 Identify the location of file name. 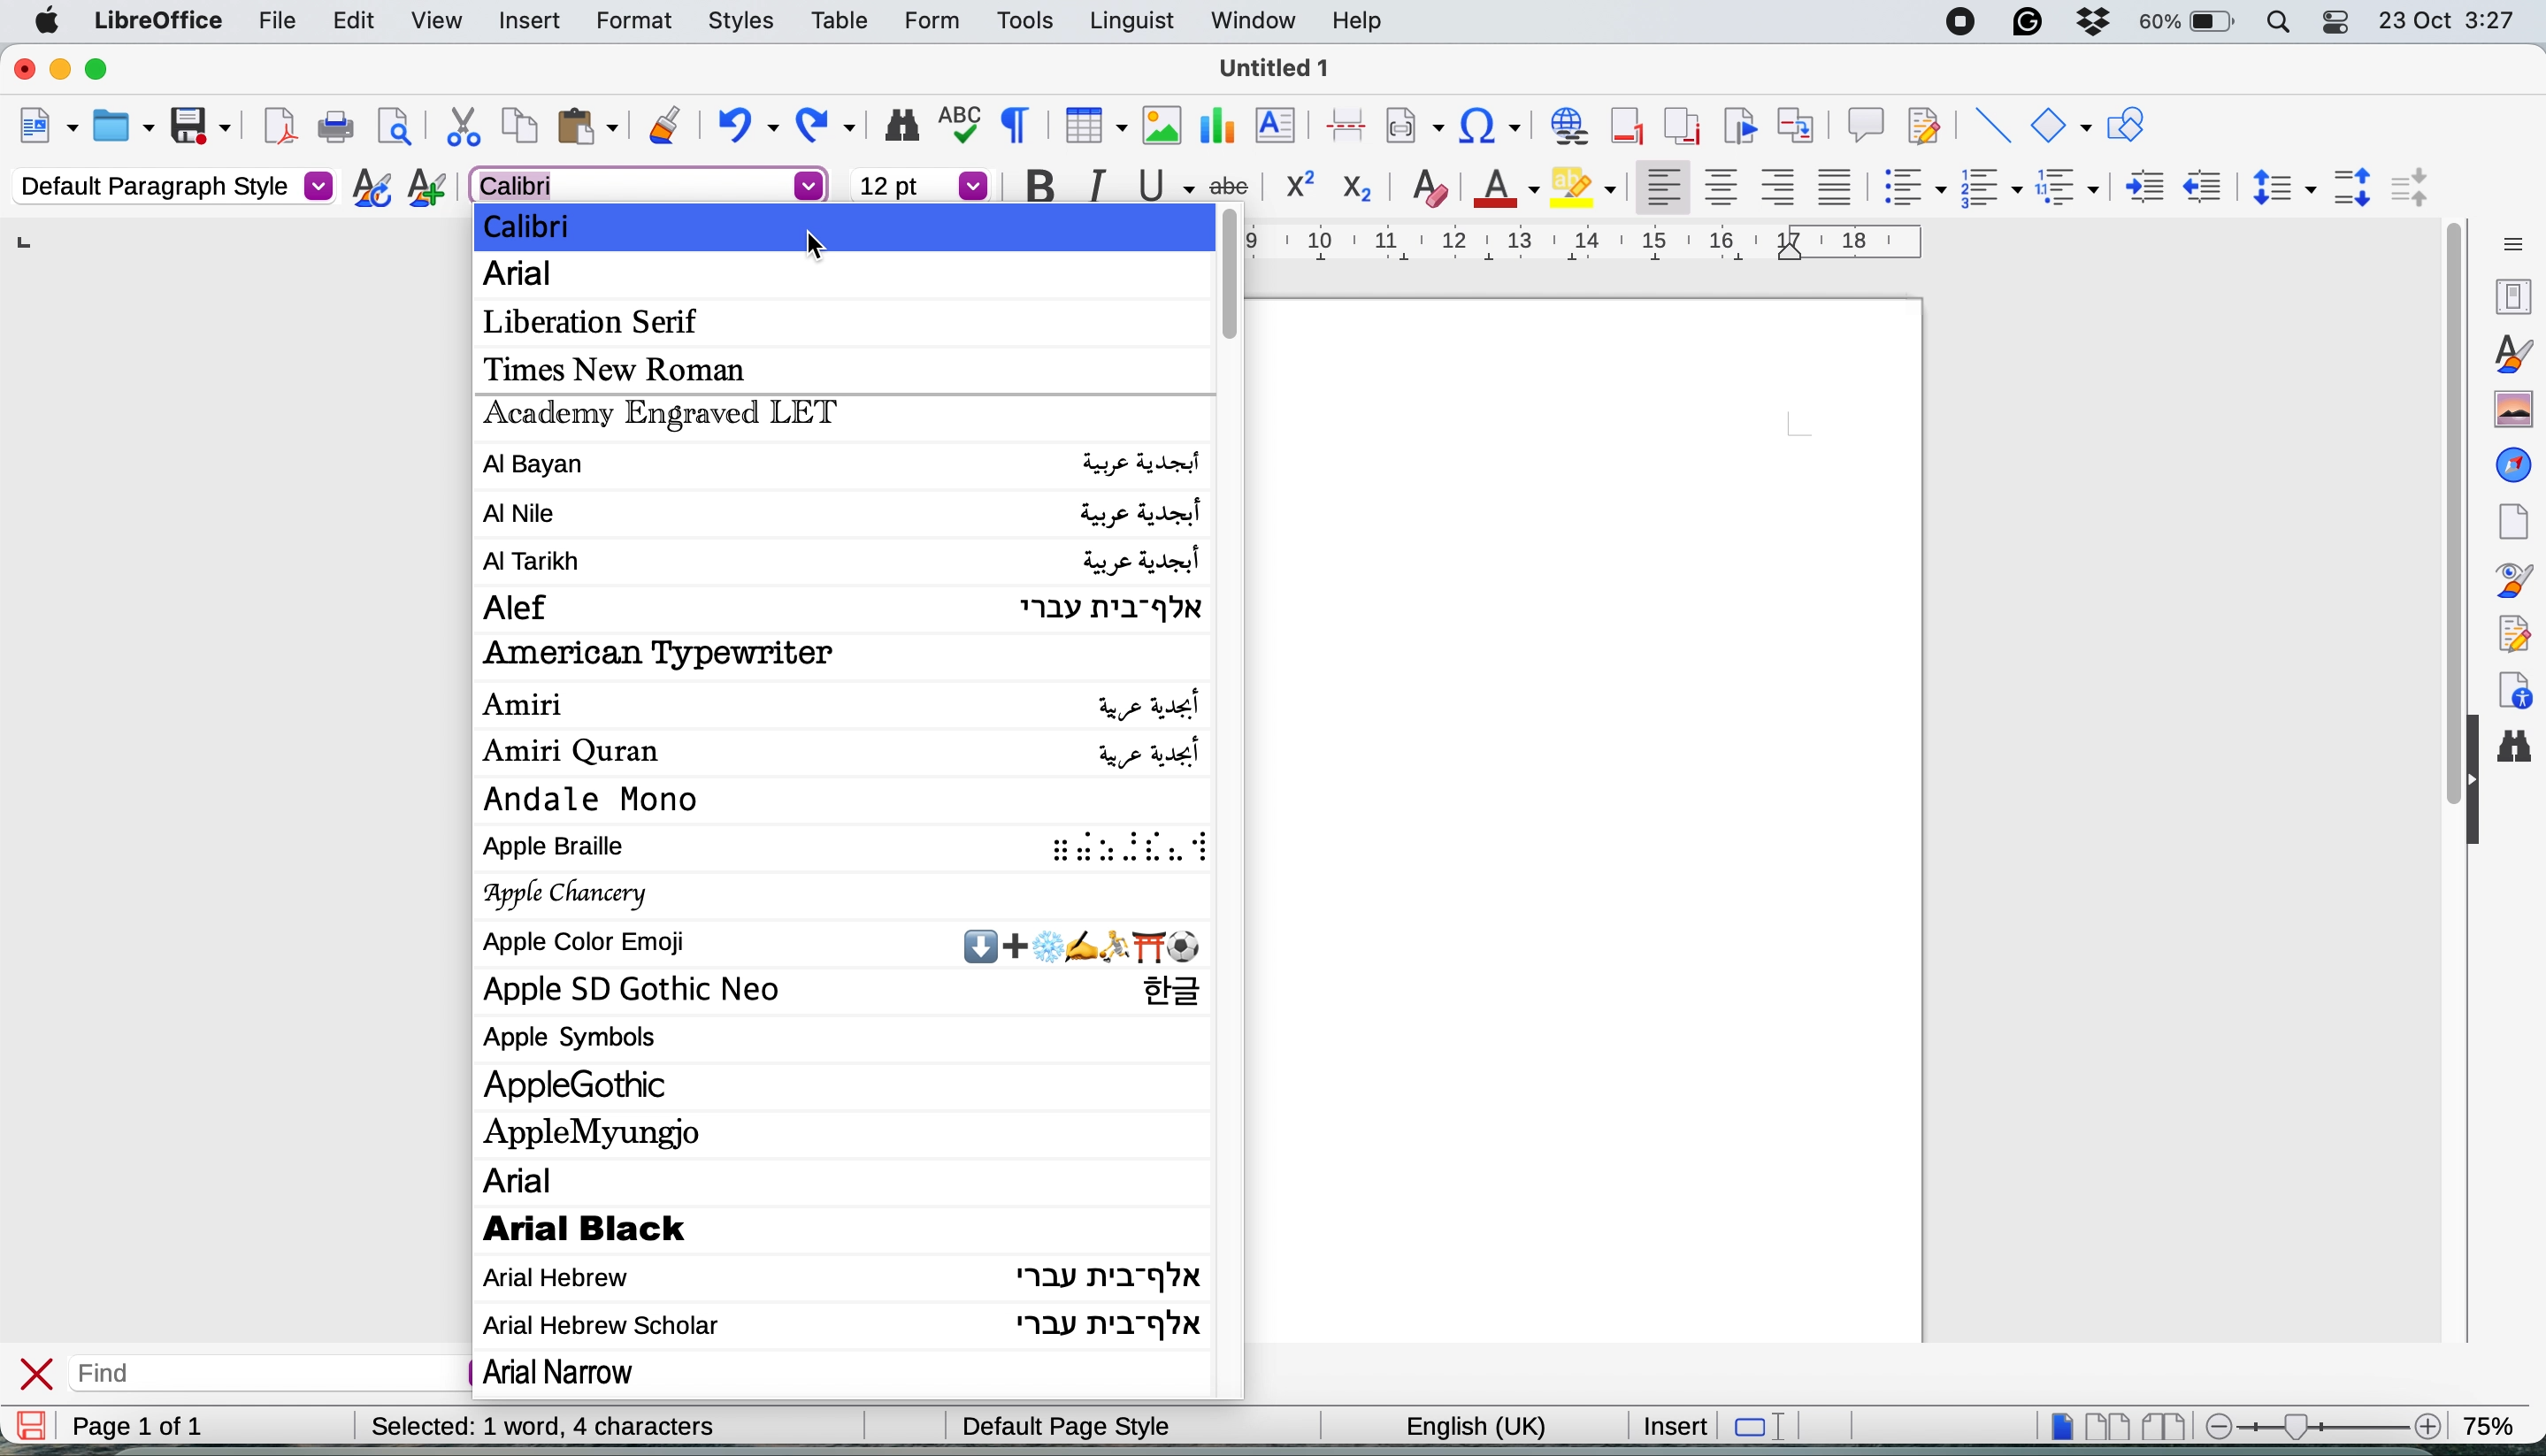
(1277, 68).